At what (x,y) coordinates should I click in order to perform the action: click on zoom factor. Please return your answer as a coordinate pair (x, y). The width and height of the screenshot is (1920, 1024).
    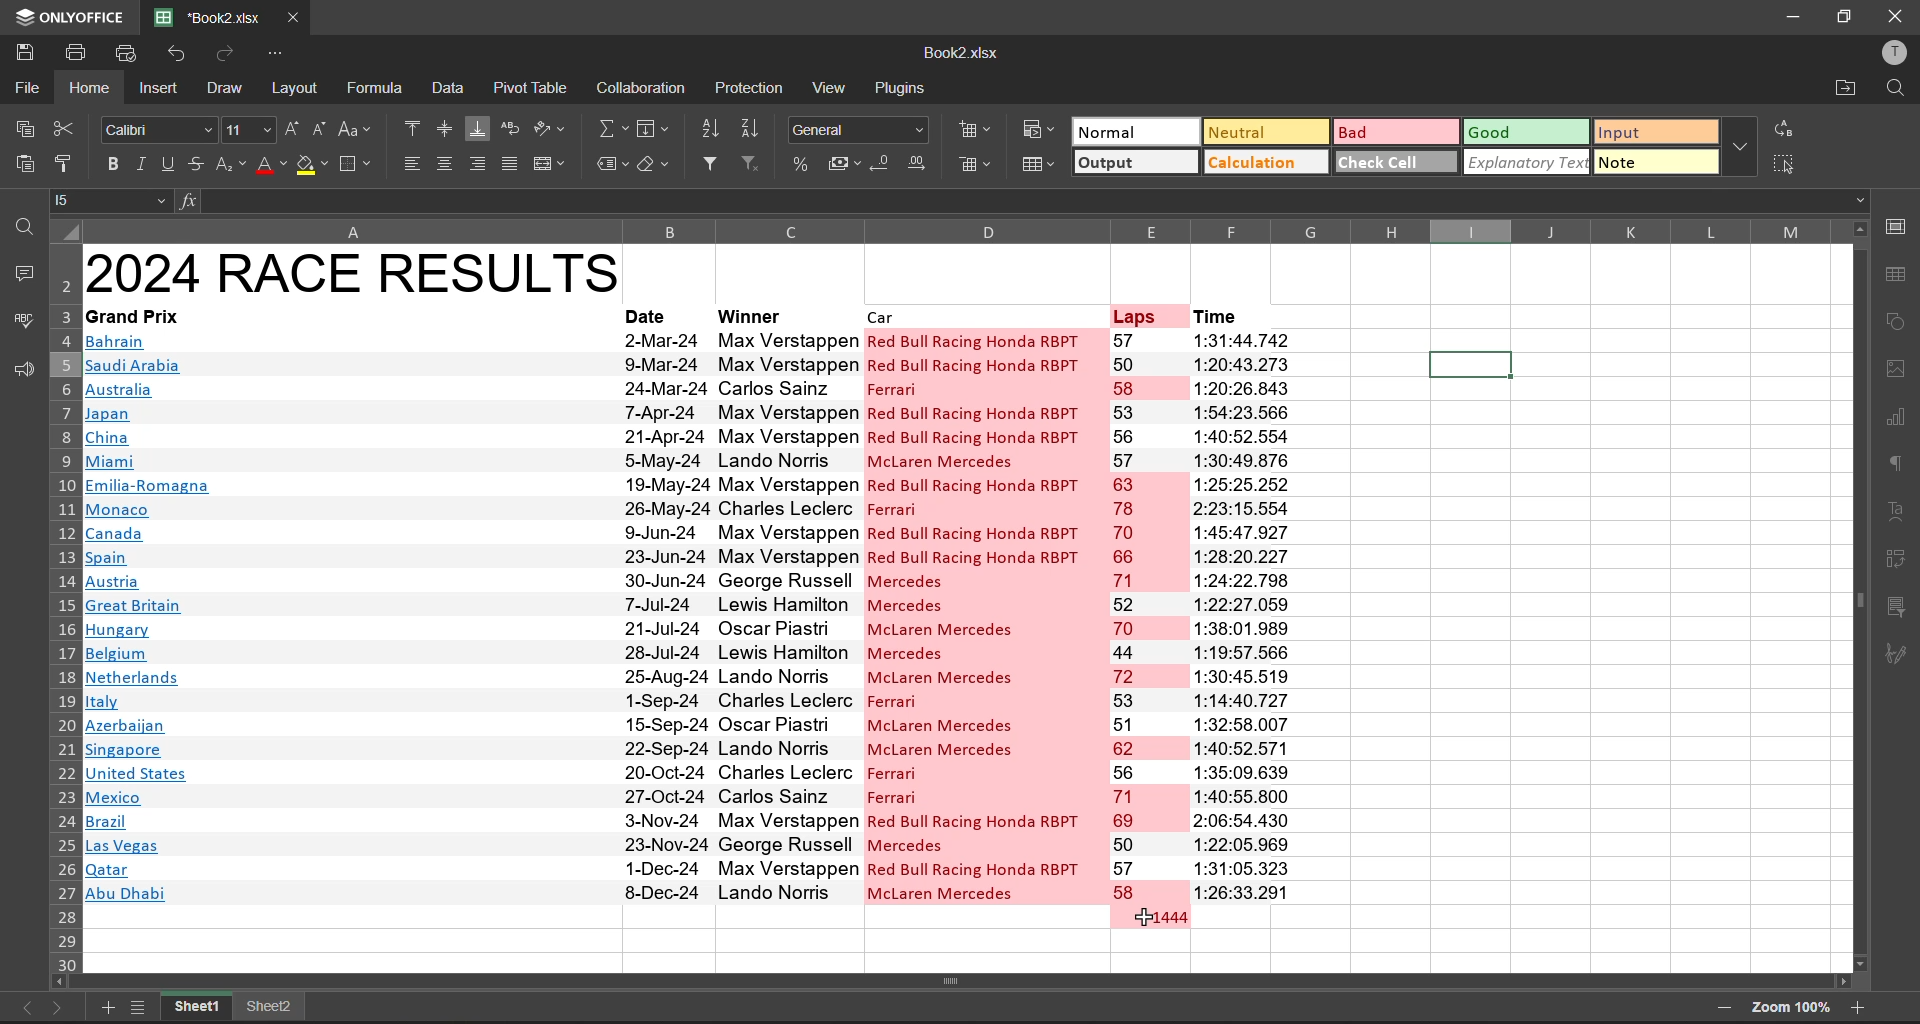
    Looking at the image, I should click on (1789, 1006).